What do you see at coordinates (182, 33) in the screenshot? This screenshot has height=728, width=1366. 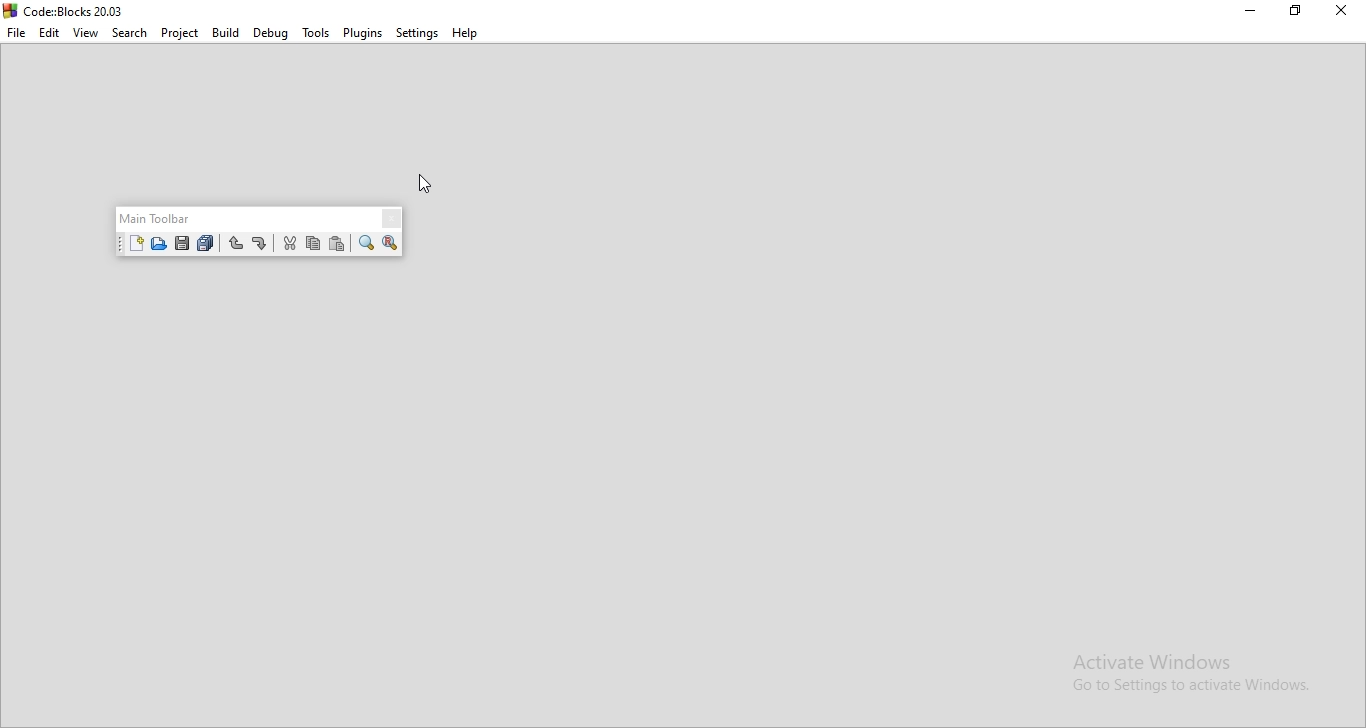 I see `Project ` at bounding box center [182, 33].